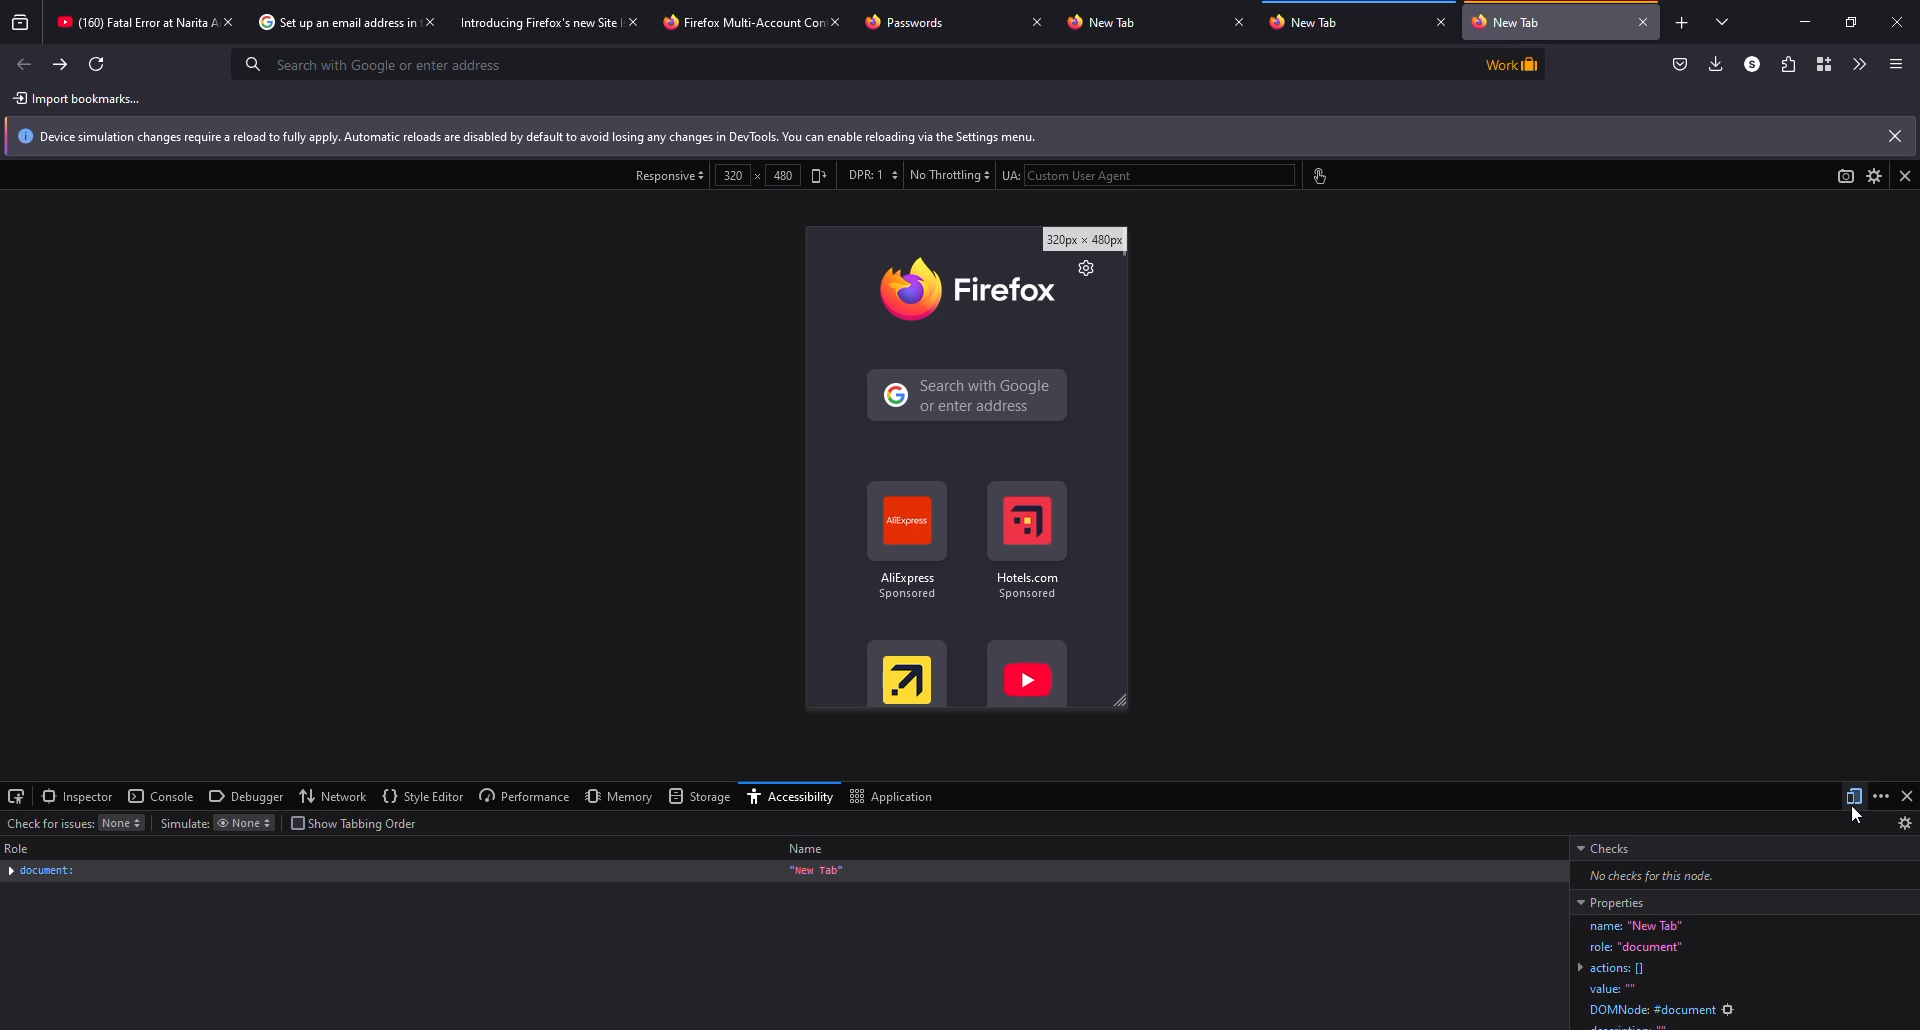 The width and height of the screenshot is (1920, 1030). Describe the element at coordinates (1842, 176) in the screenshot. I see `view` at that location.